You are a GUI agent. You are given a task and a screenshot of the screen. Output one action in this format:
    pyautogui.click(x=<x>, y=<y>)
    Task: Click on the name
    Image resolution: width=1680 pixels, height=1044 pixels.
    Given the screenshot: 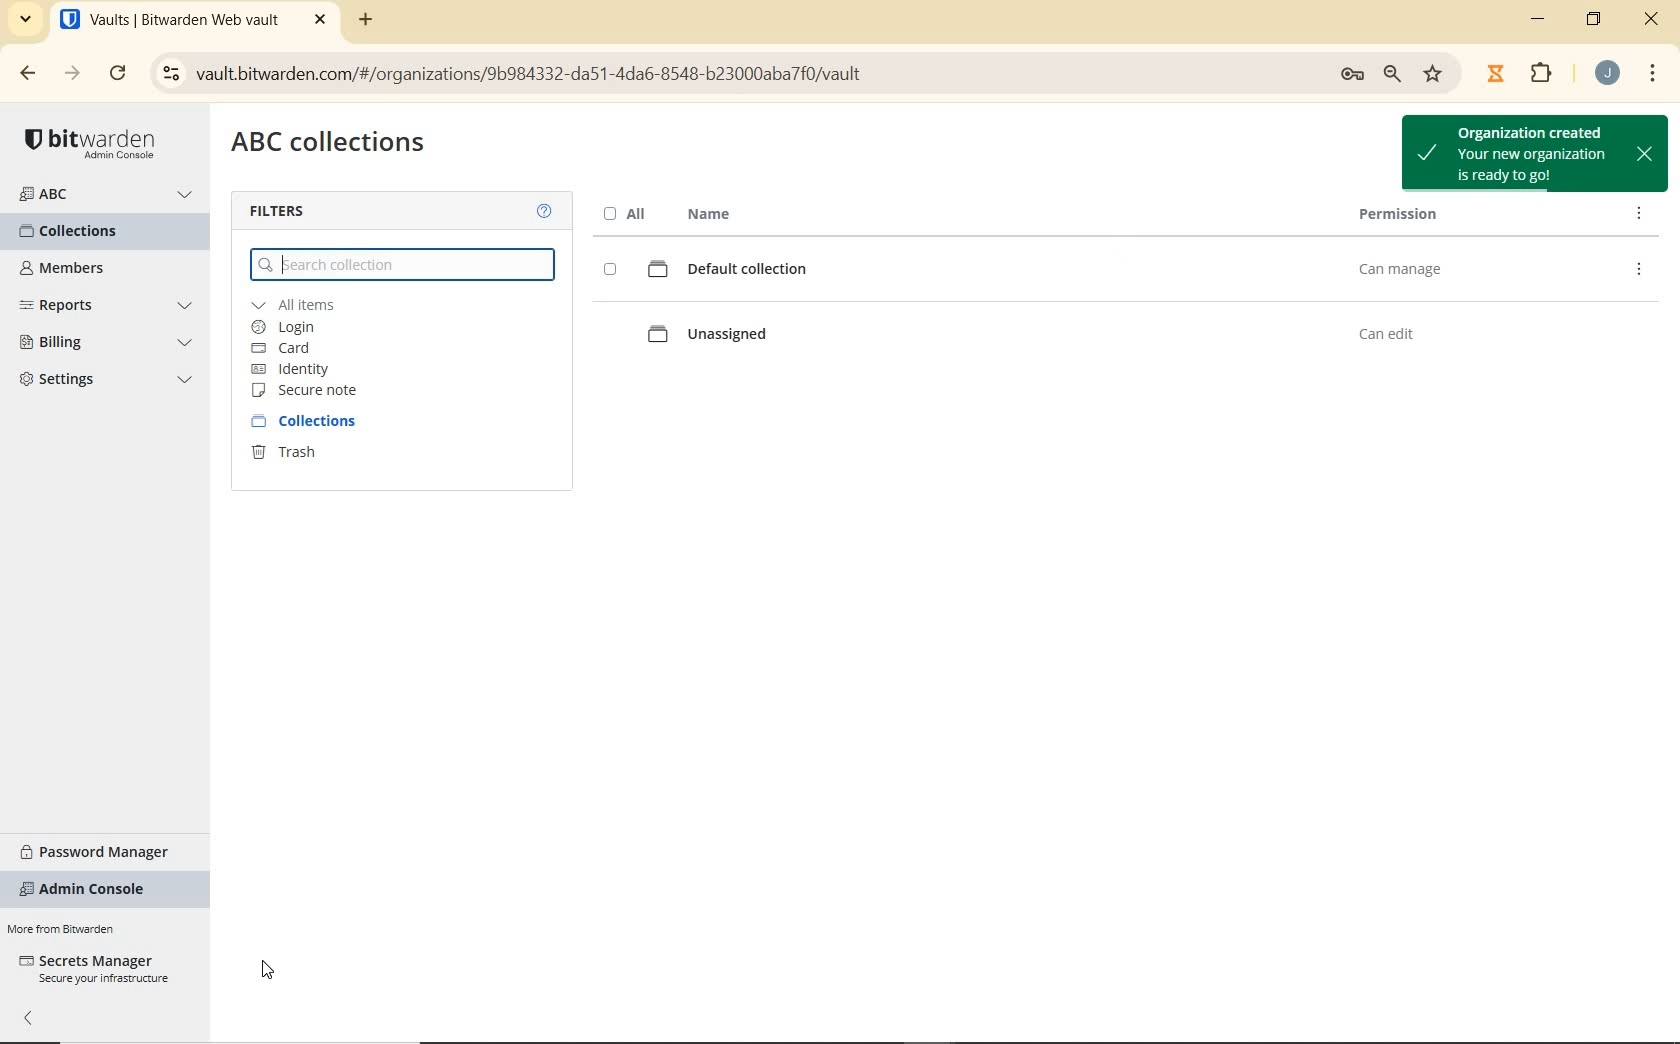 What is the action you would take?
    pyautogui.click(x=708, y=217)
    